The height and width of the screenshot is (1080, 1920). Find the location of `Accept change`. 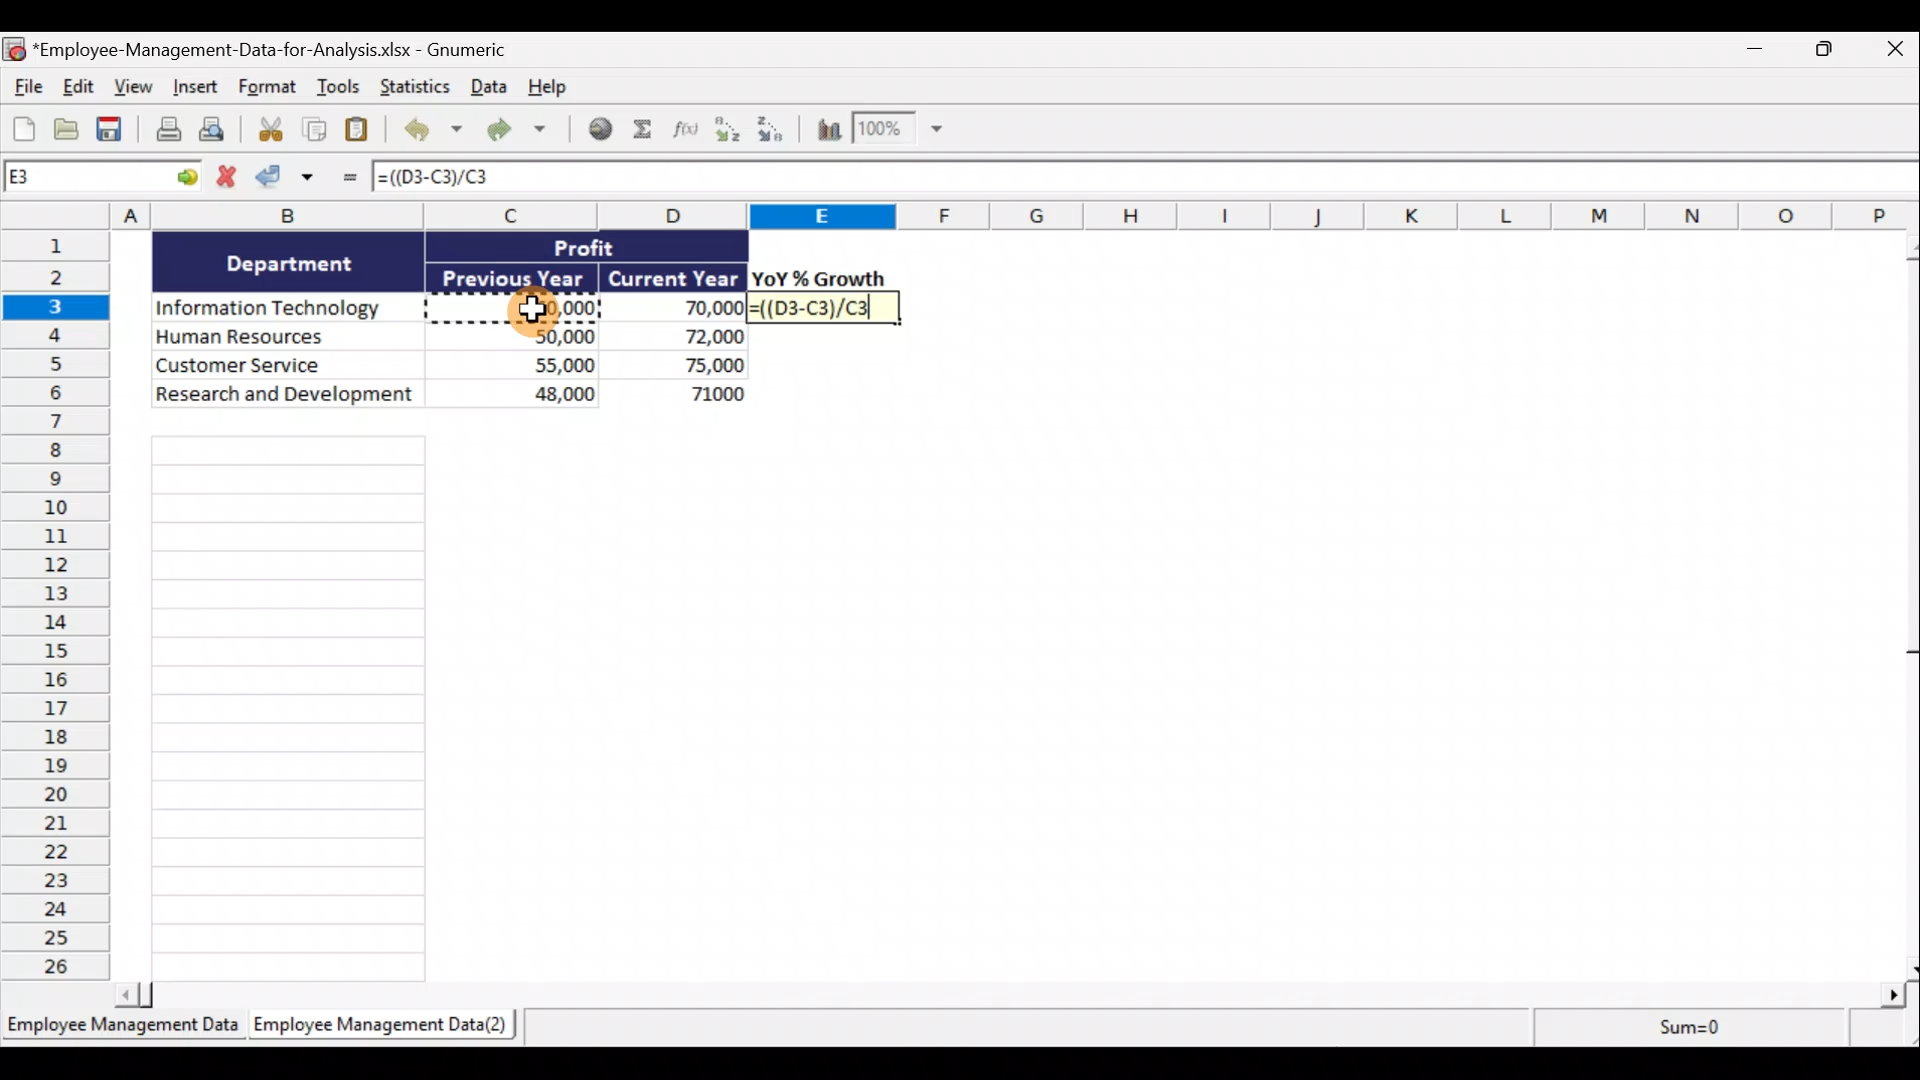

Accept change is located at coordinates (292, 181).